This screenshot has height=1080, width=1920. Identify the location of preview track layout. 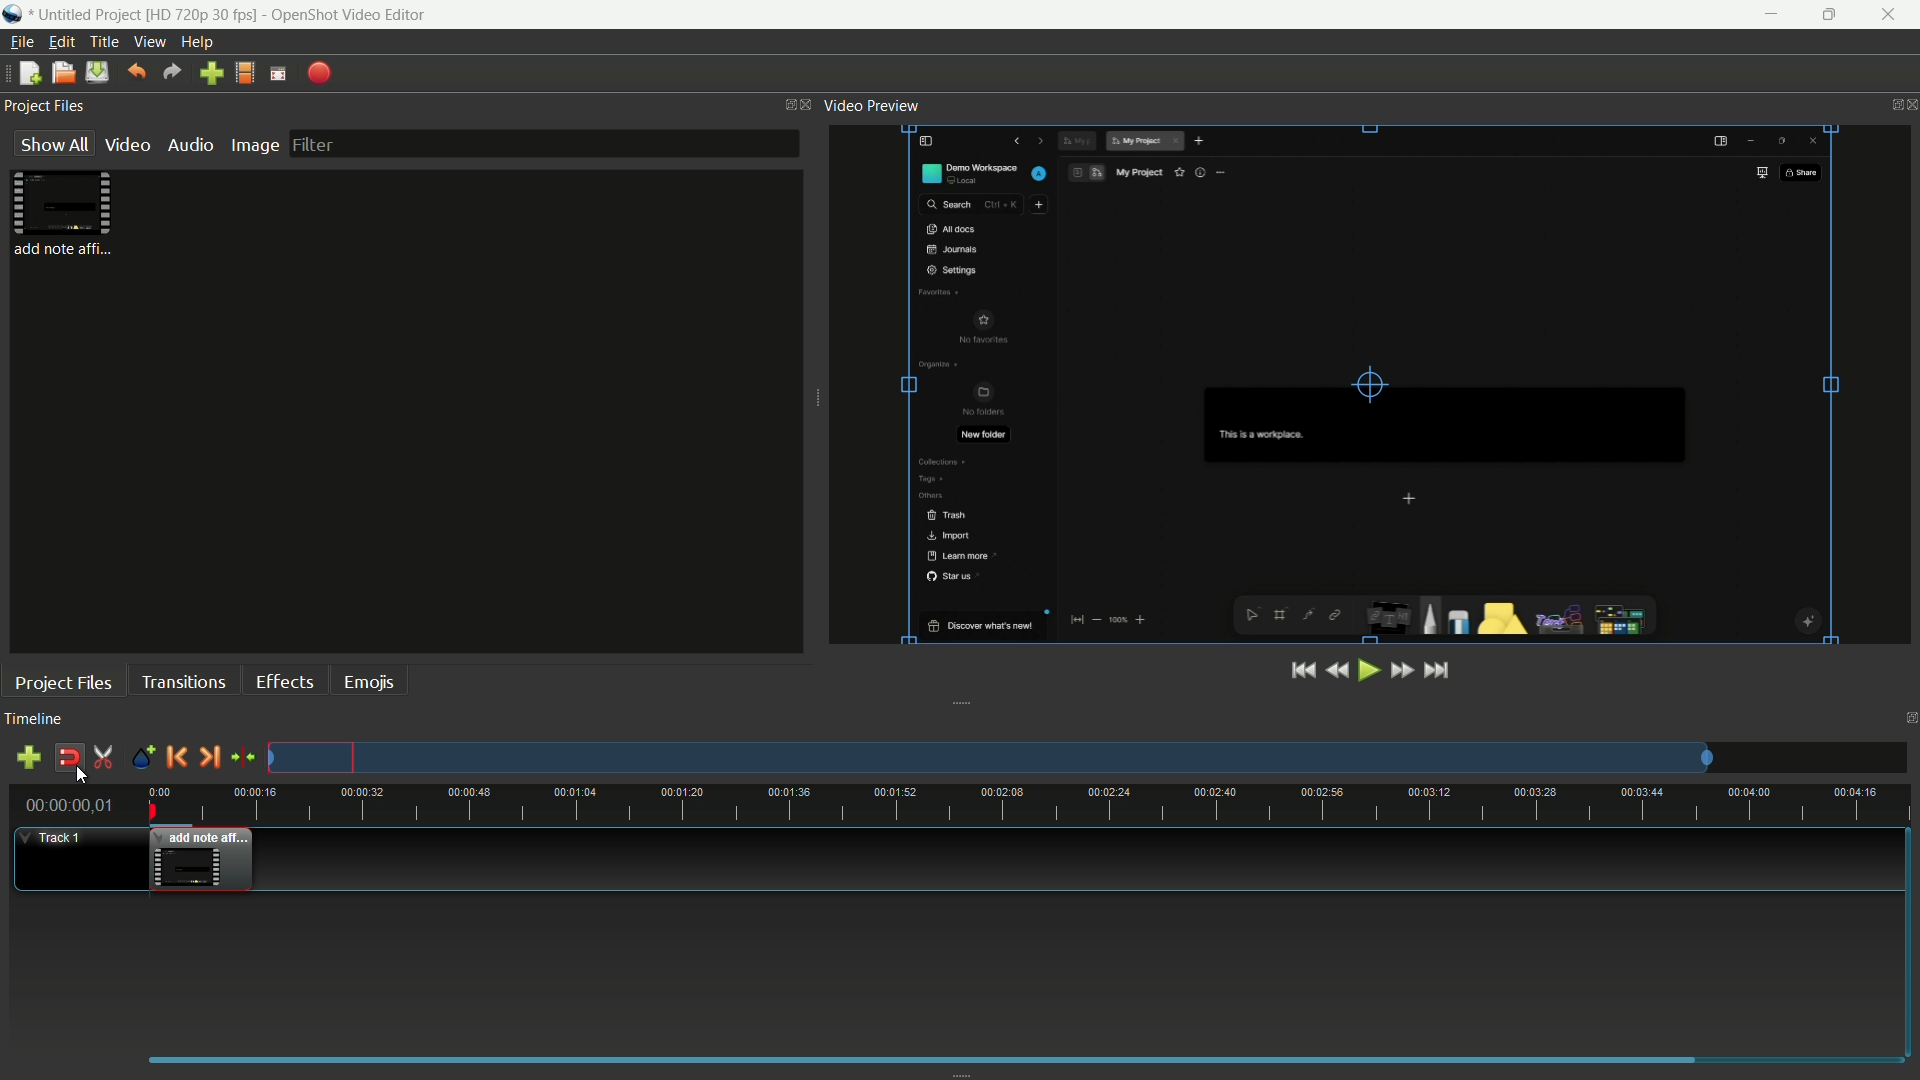
(992, 758).